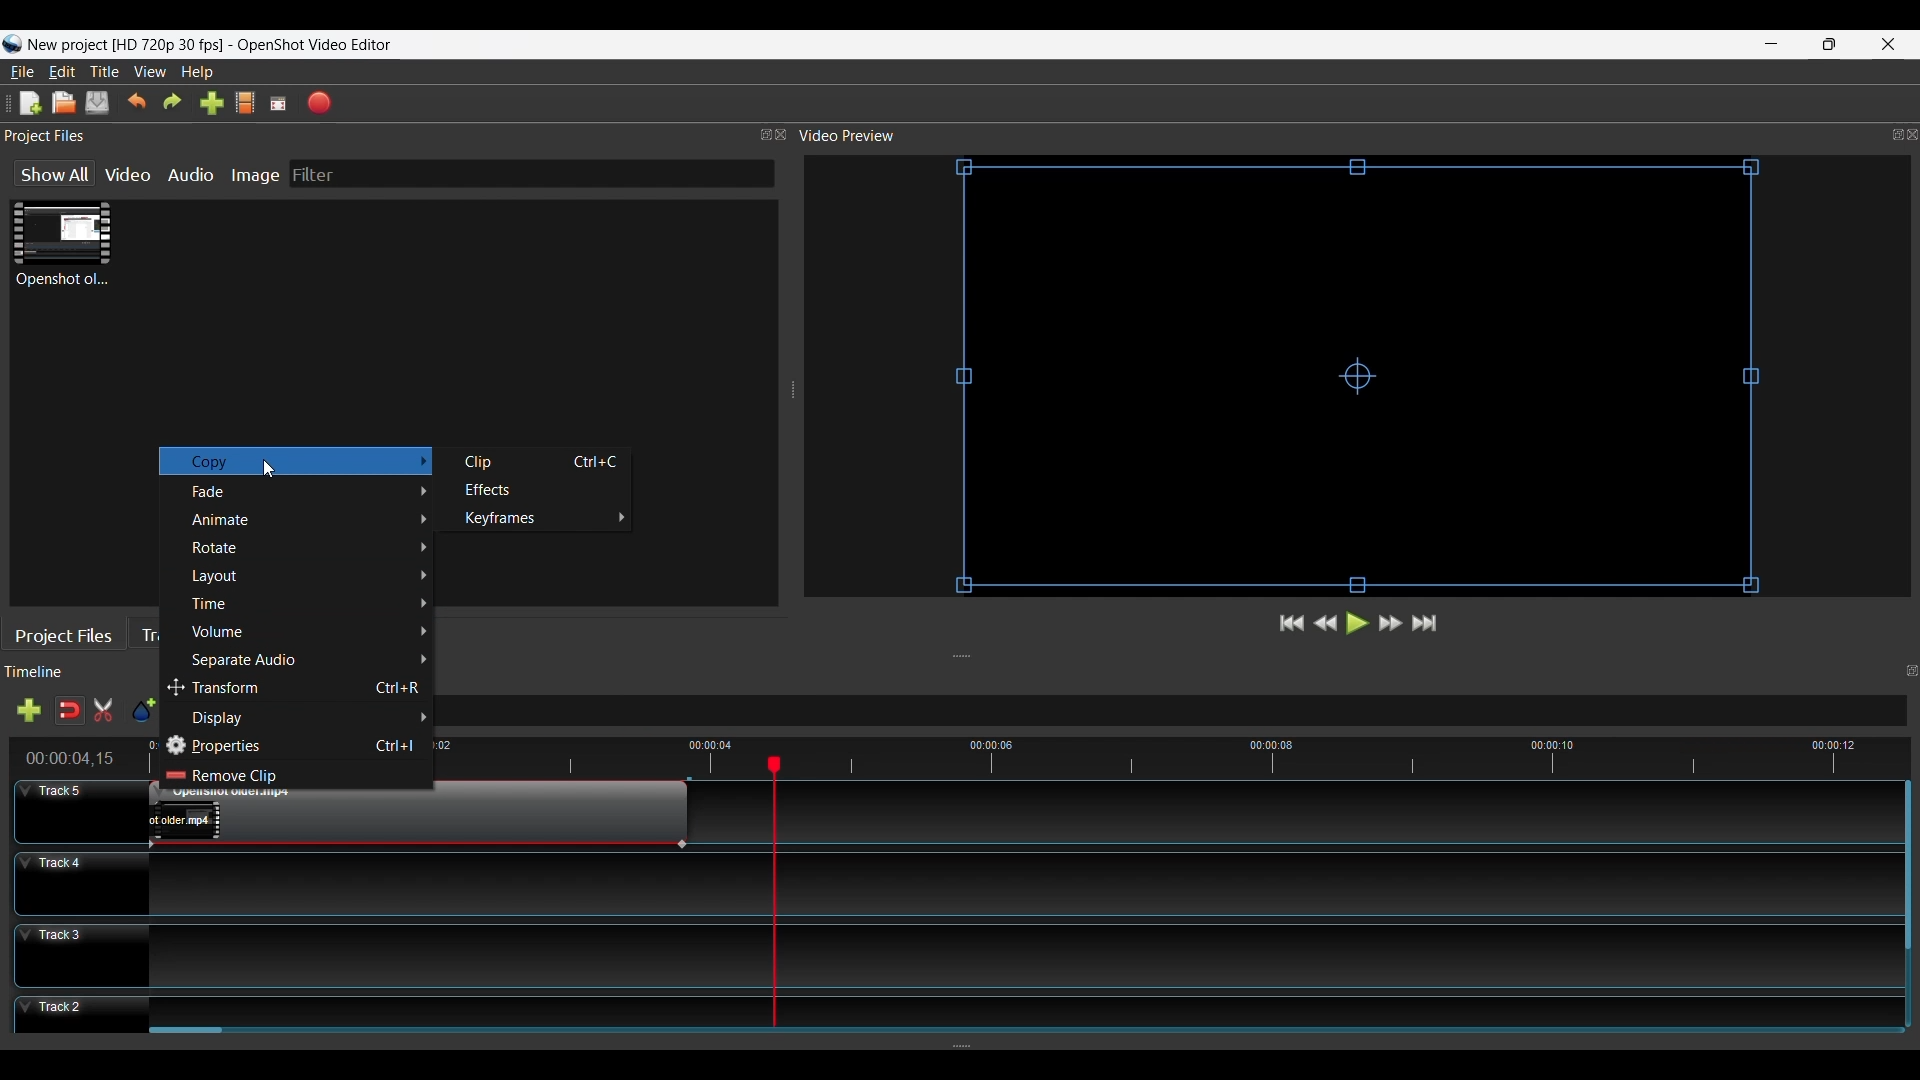  I want to click on Undo, so click(139, 102).